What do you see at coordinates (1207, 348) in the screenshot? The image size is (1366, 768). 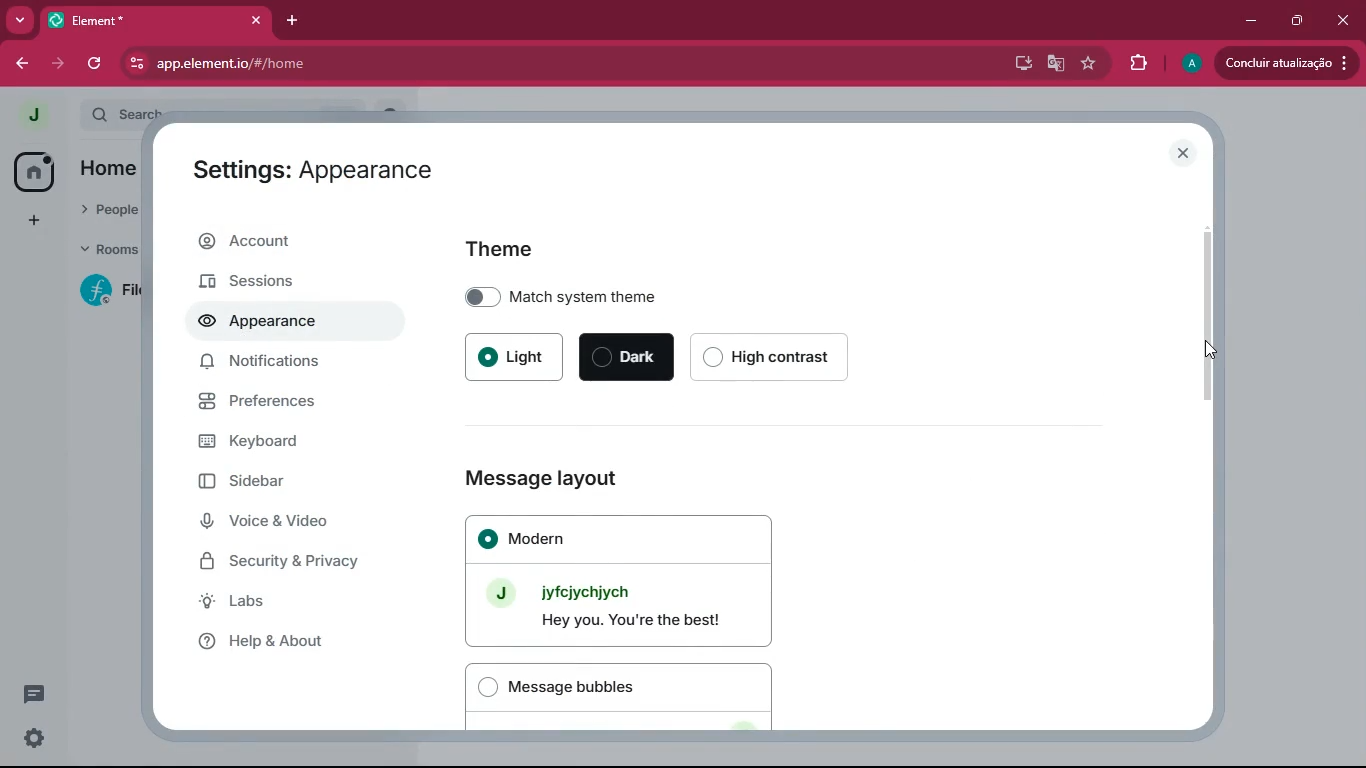 I see `Cursor` at bounding box center [1207, 348].